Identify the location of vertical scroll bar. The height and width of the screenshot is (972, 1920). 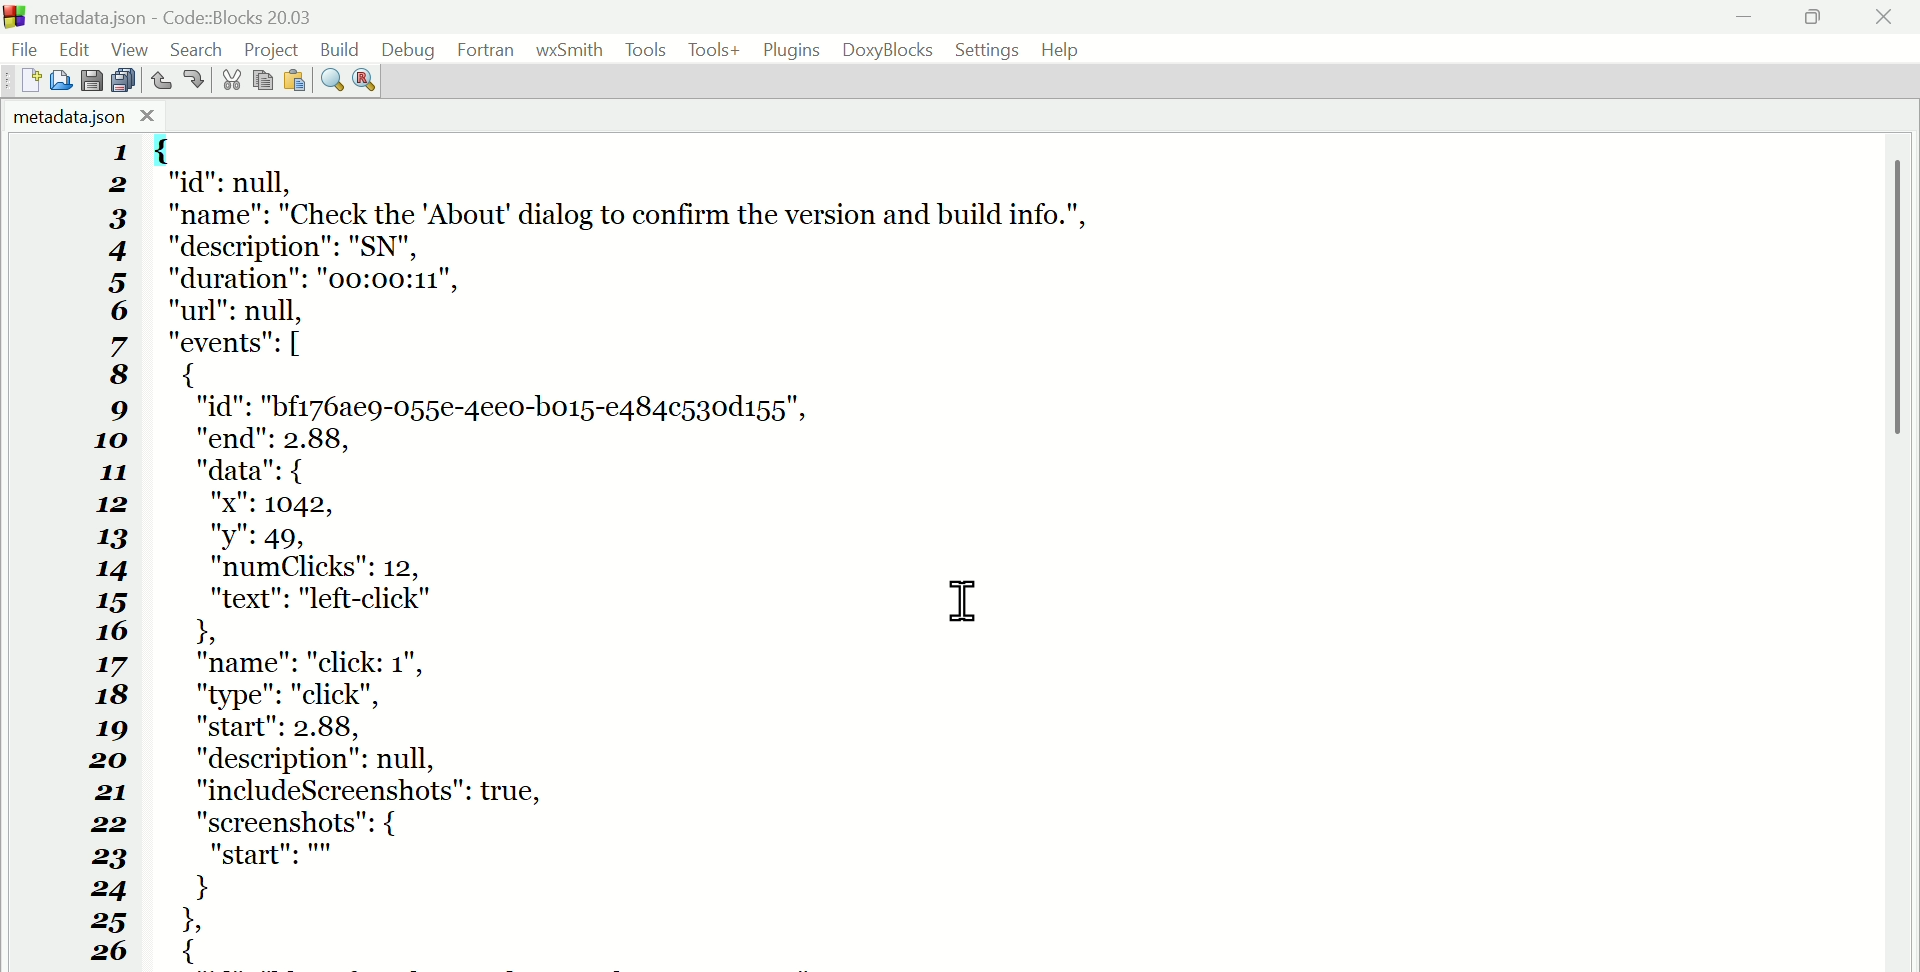
(1902, 344).